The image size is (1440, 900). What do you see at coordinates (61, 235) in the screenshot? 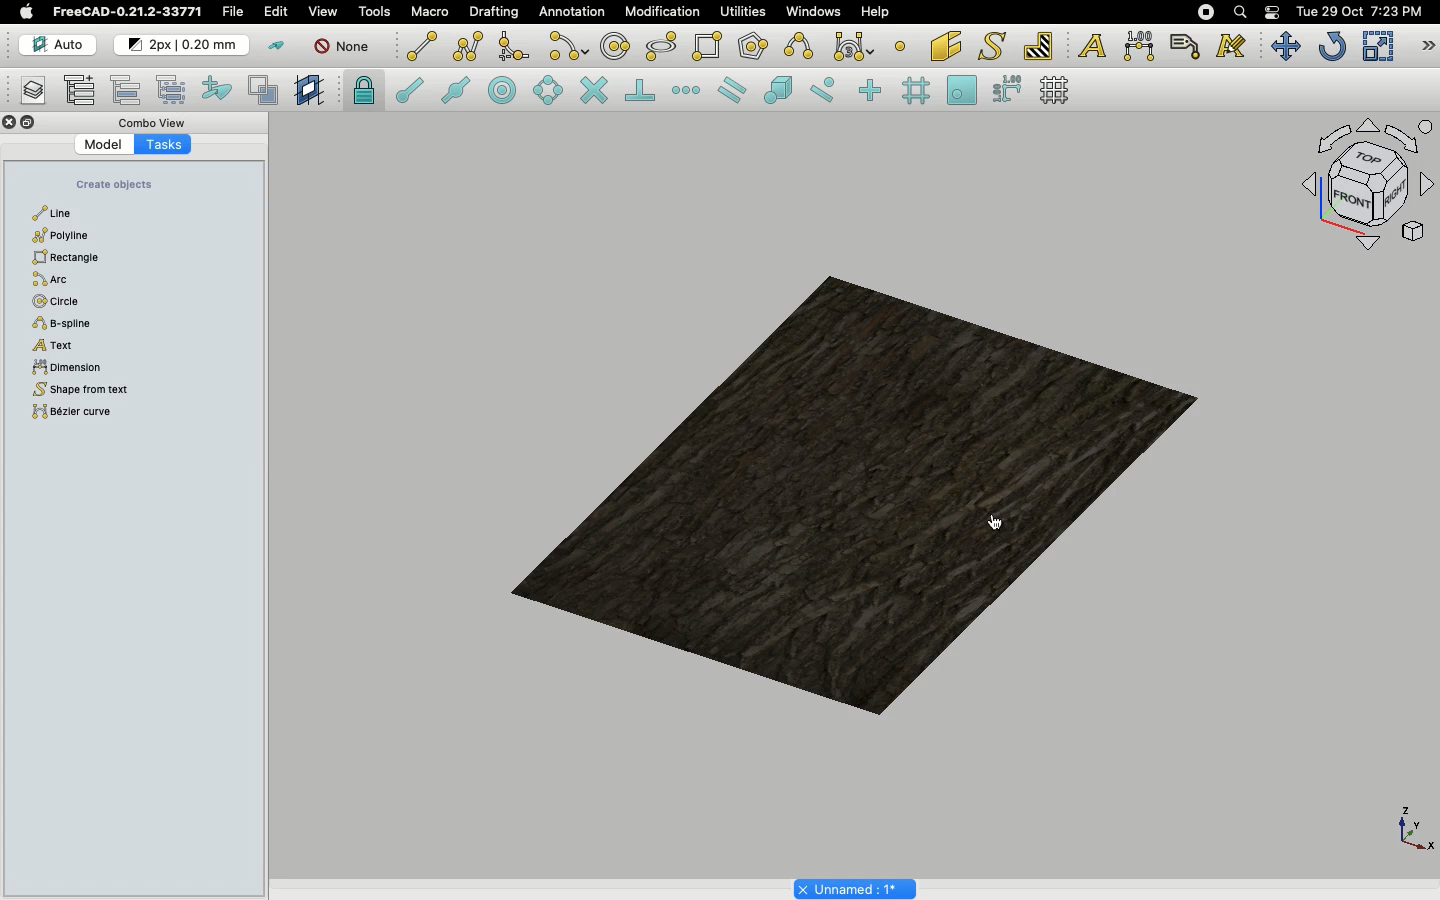
I see `Polyline` at bounding box center [61, 235].